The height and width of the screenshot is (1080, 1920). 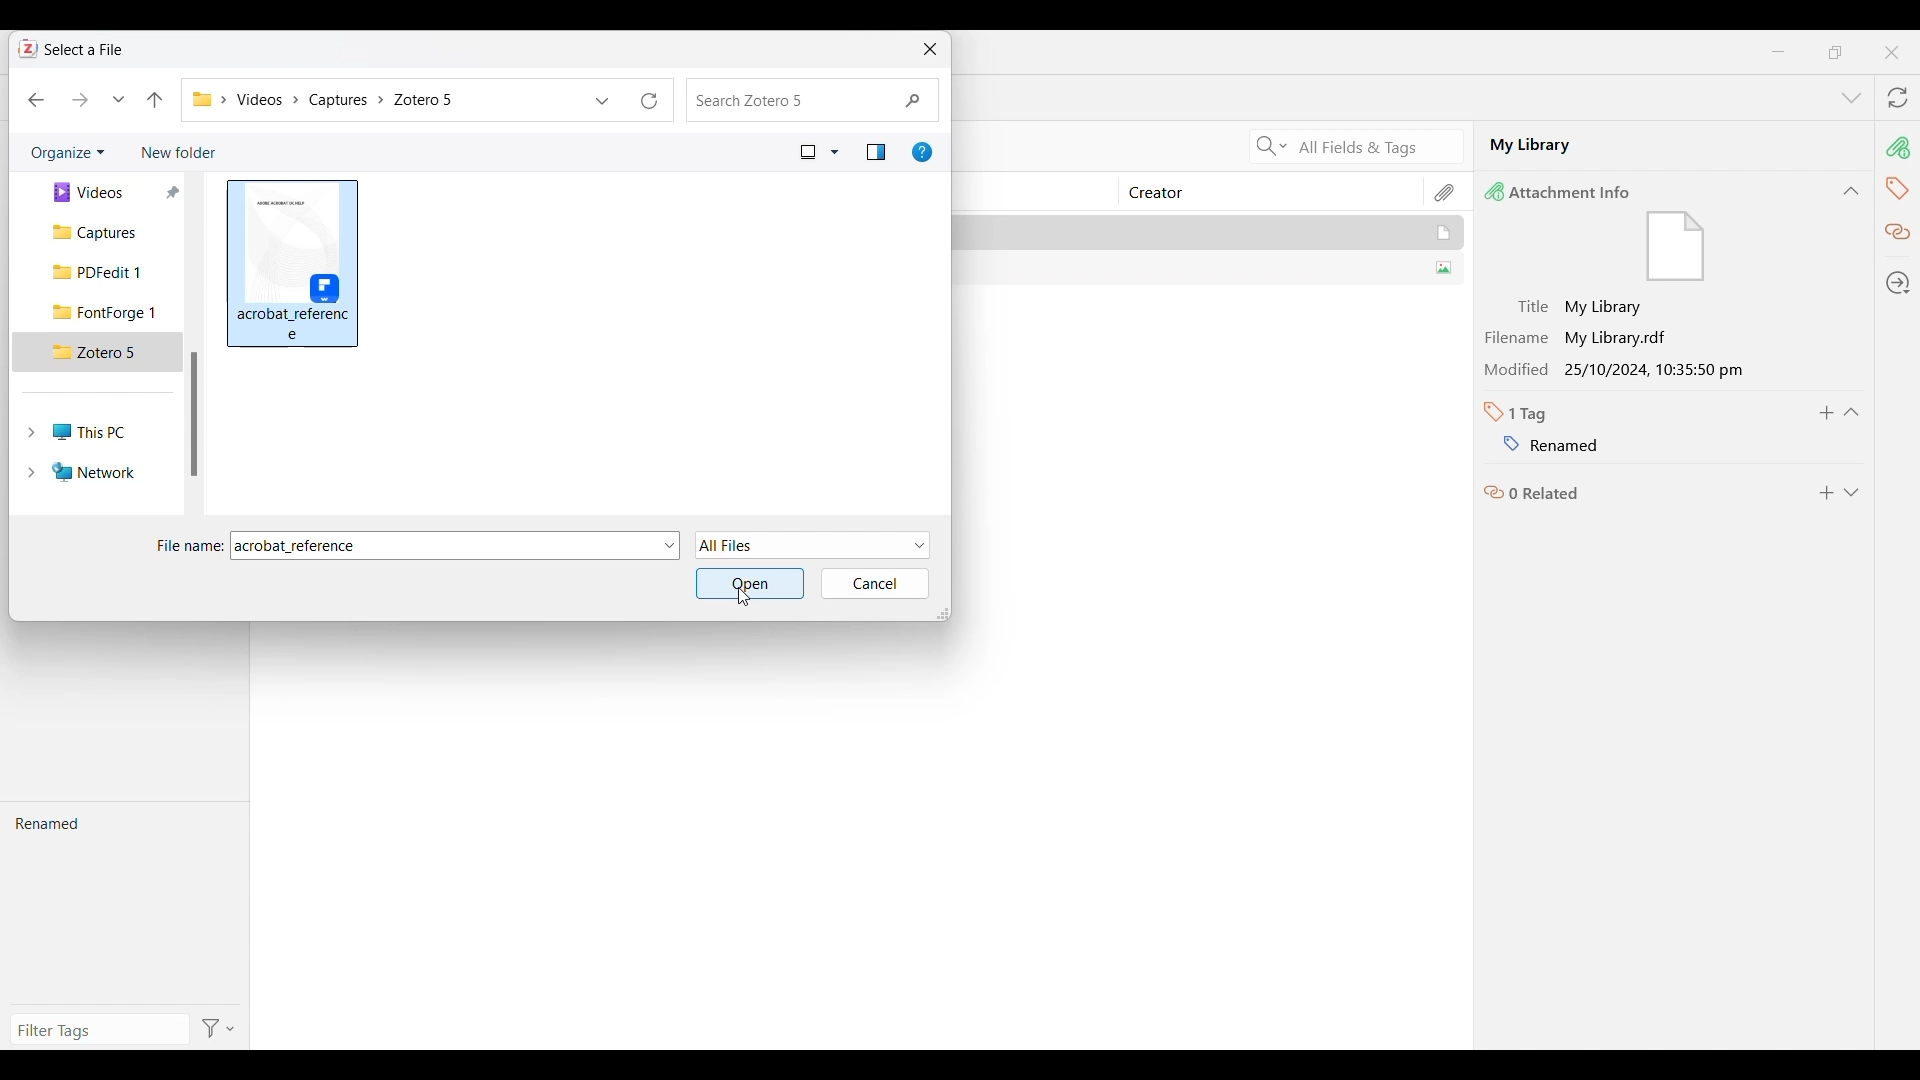 What do you see at coordinates (783, 99) in the screenshot?
I see `Search folder changed to Zotero 5` at bounding box center [783, 99].